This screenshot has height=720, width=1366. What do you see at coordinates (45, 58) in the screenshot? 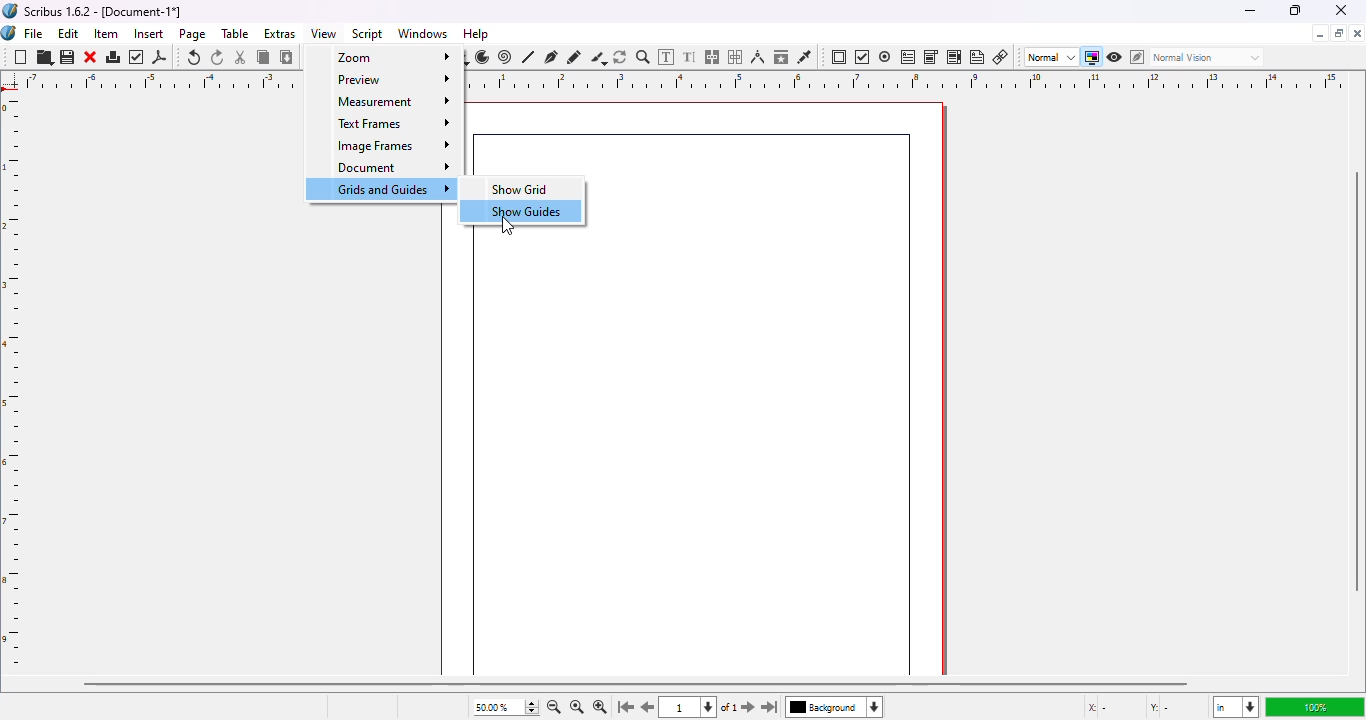
I see `open` at bounding box center [45, 58].